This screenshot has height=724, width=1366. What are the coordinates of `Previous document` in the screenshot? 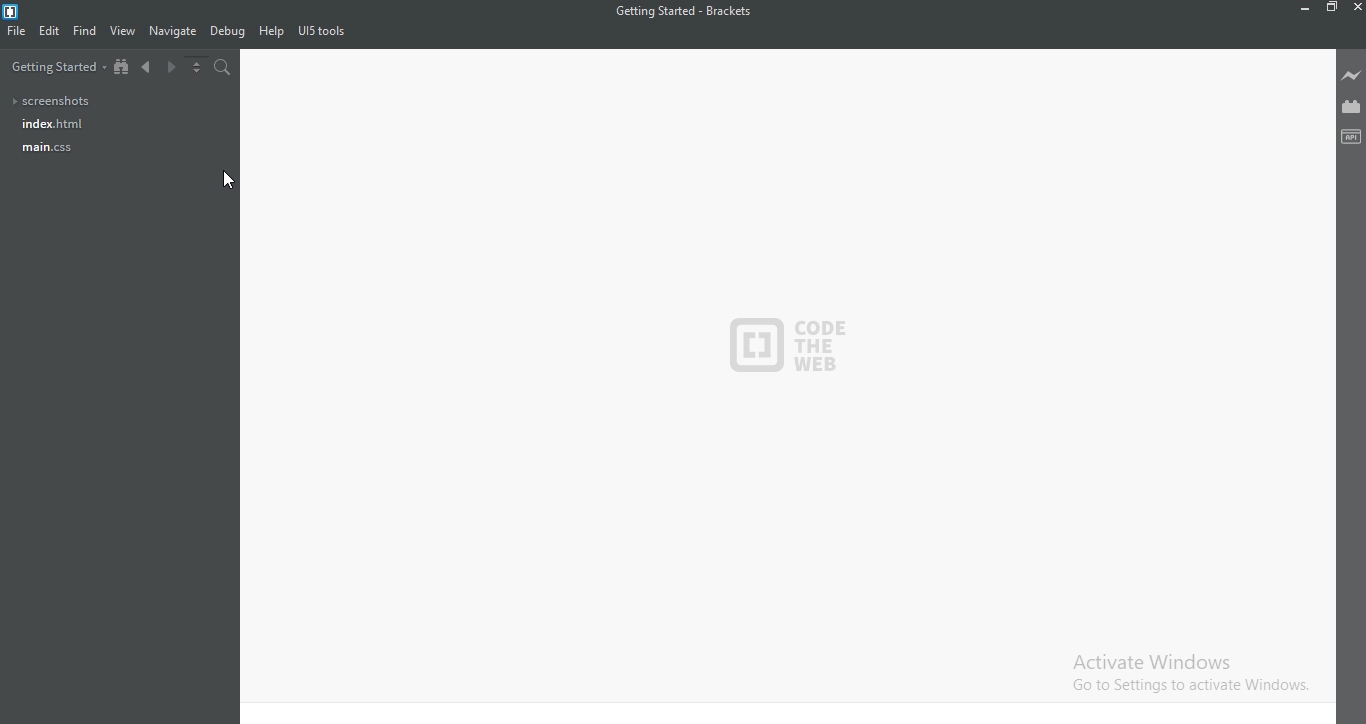 It's located at (150, 69).